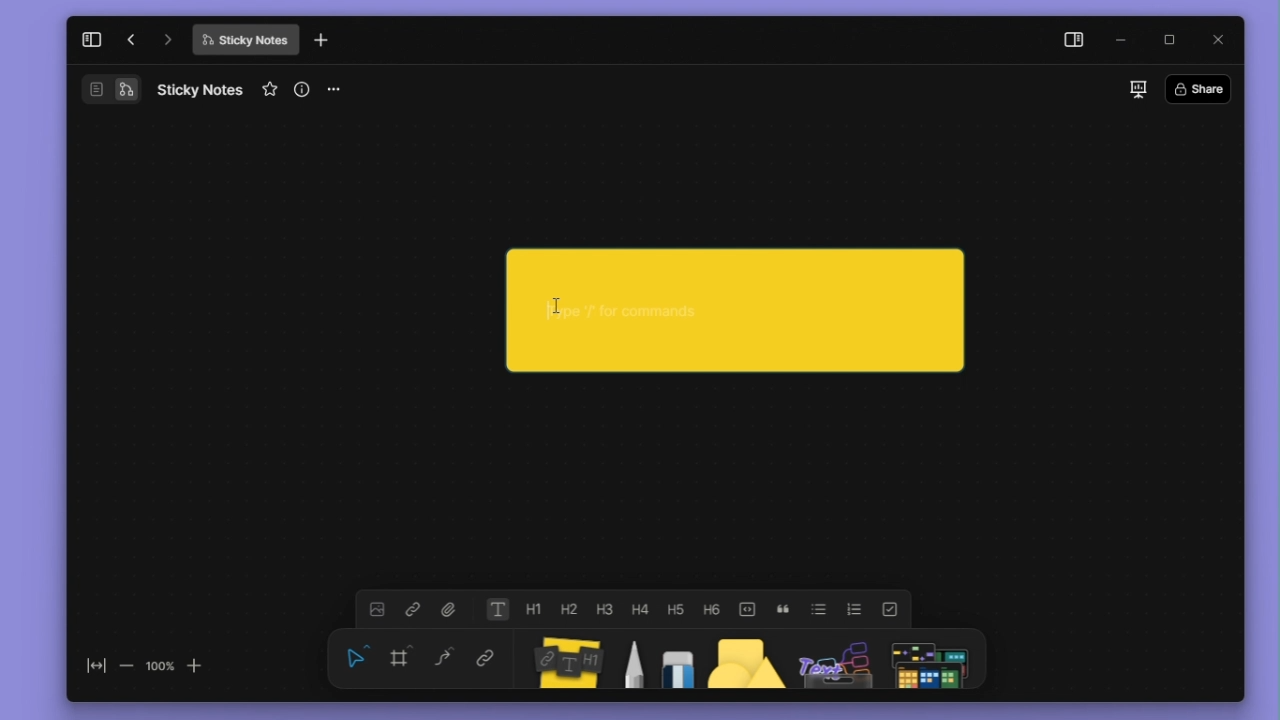  Describe the element at coordinates (1070, 40) in the screenshot. I see `side  panel` at that location.